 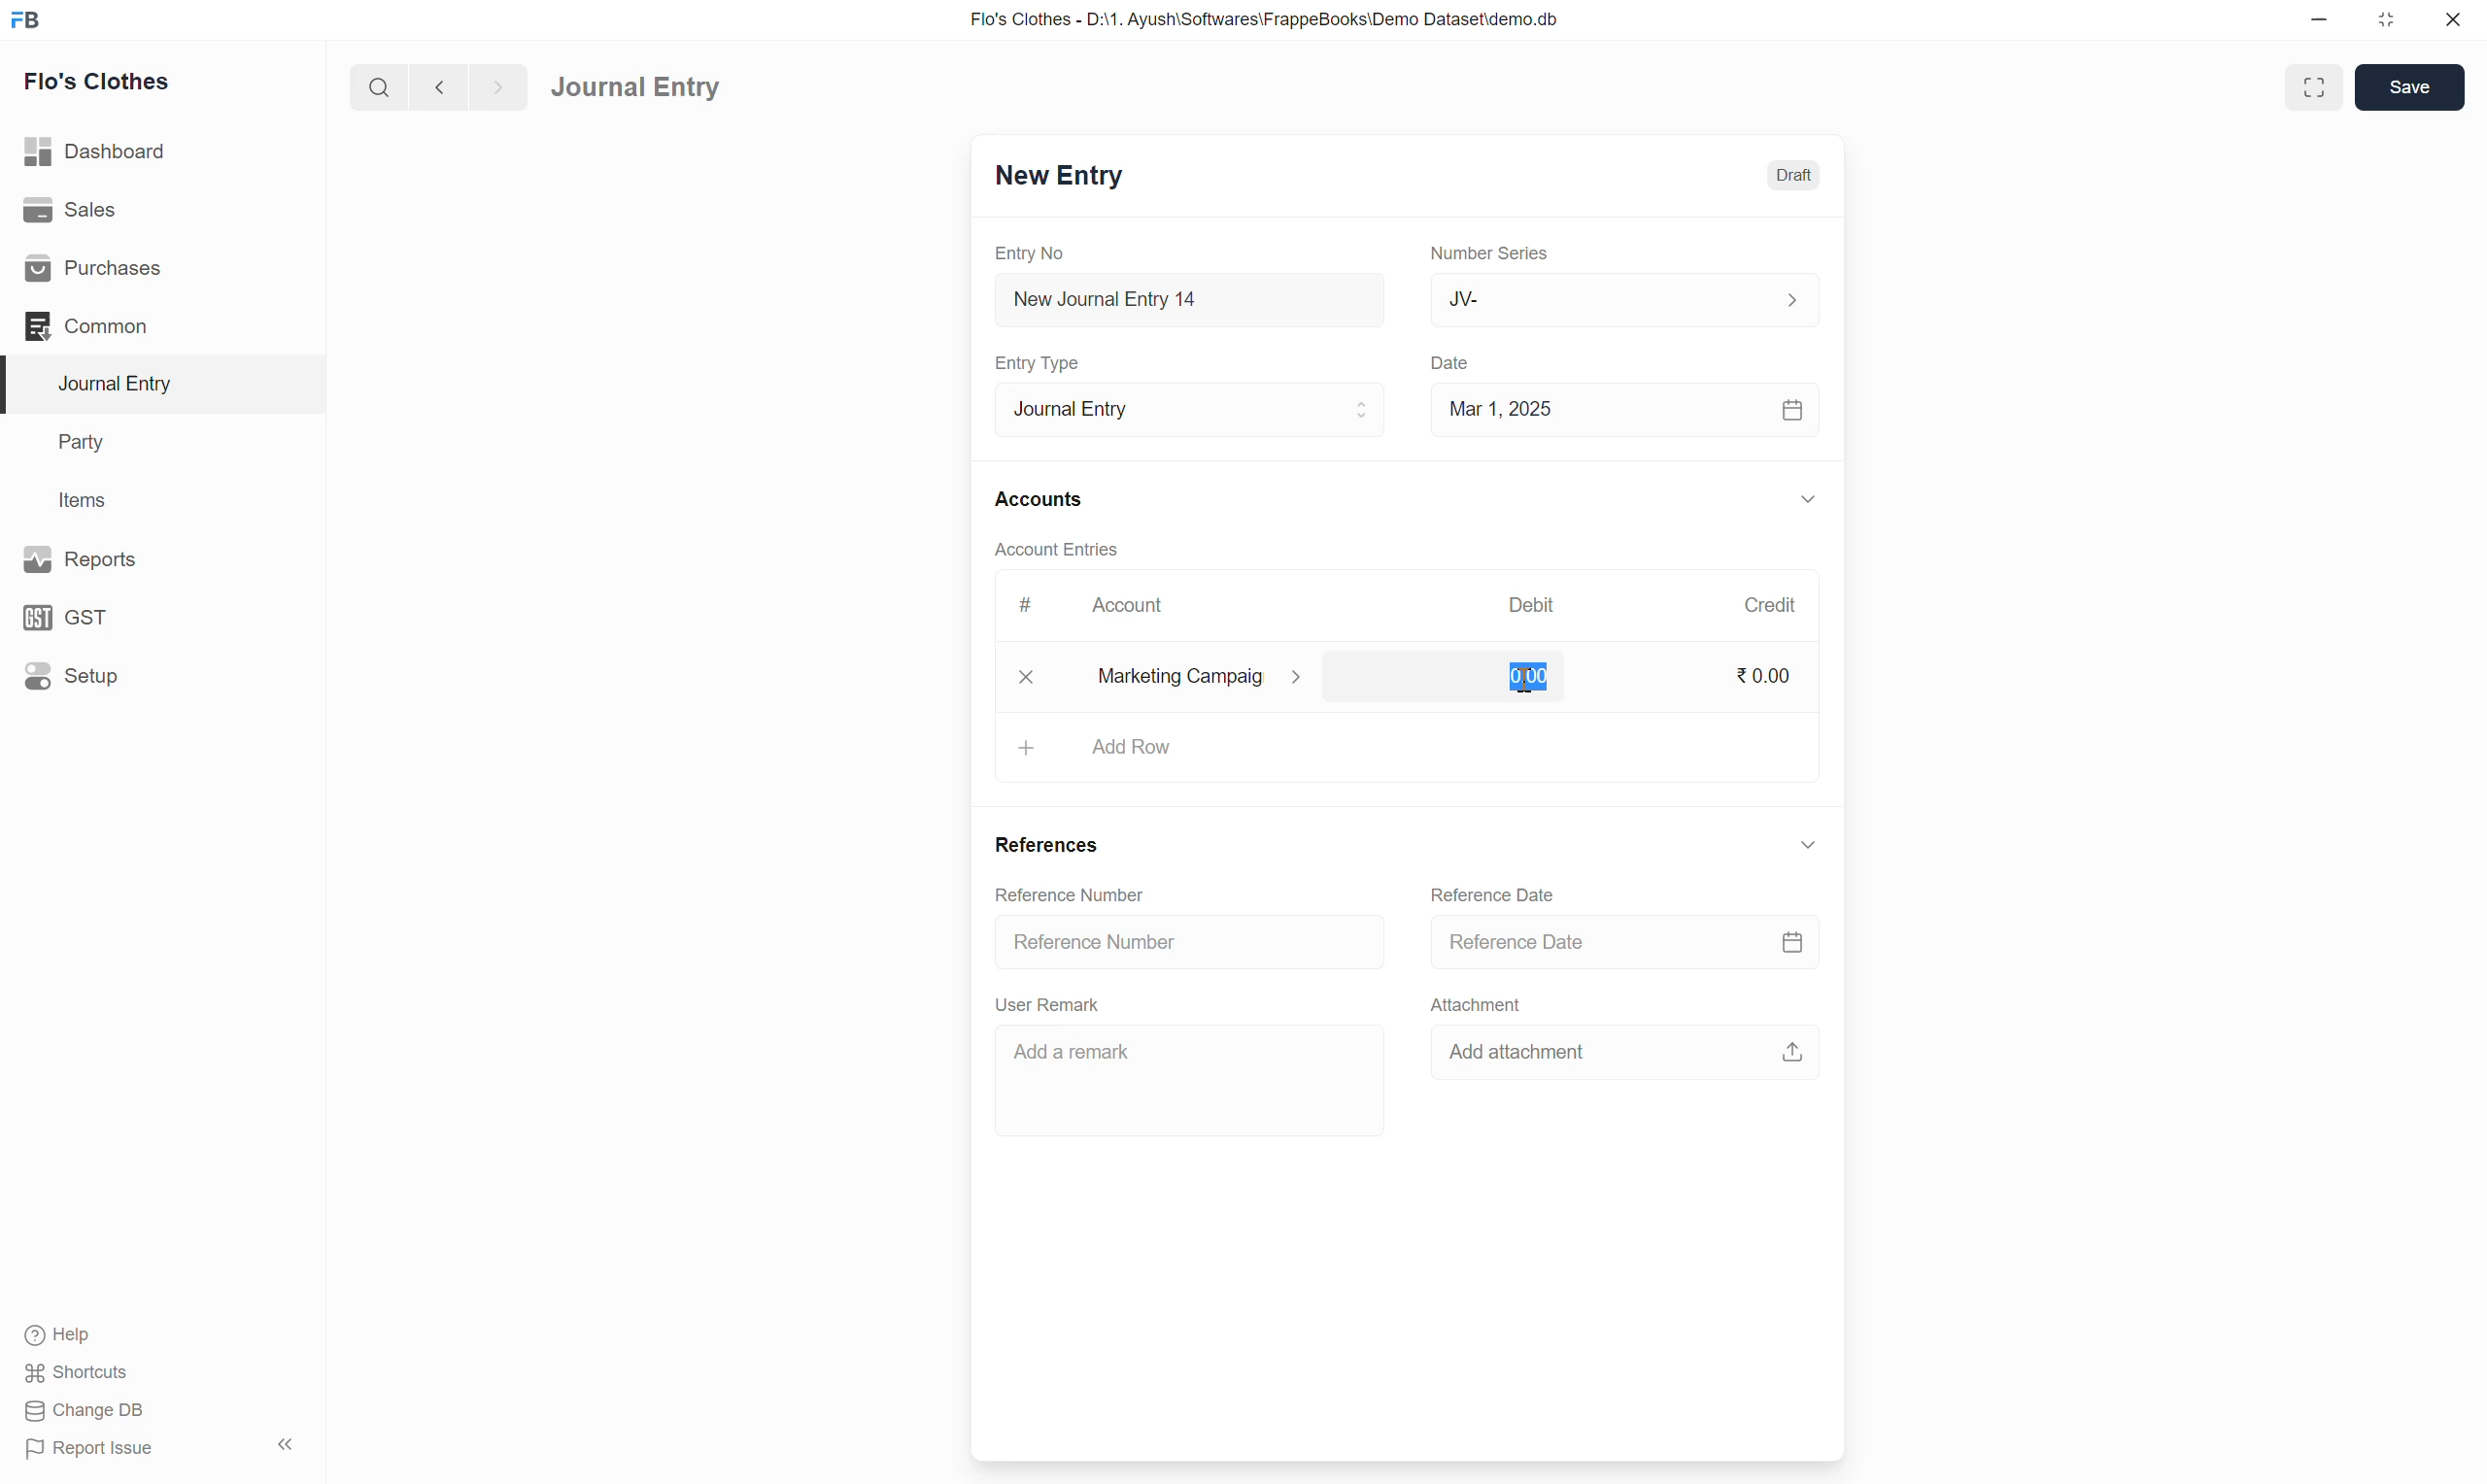 What do you see at coordinates (635, 88) in the screenshot?
I see `Journal Entry` at bounding box center [635, 88].